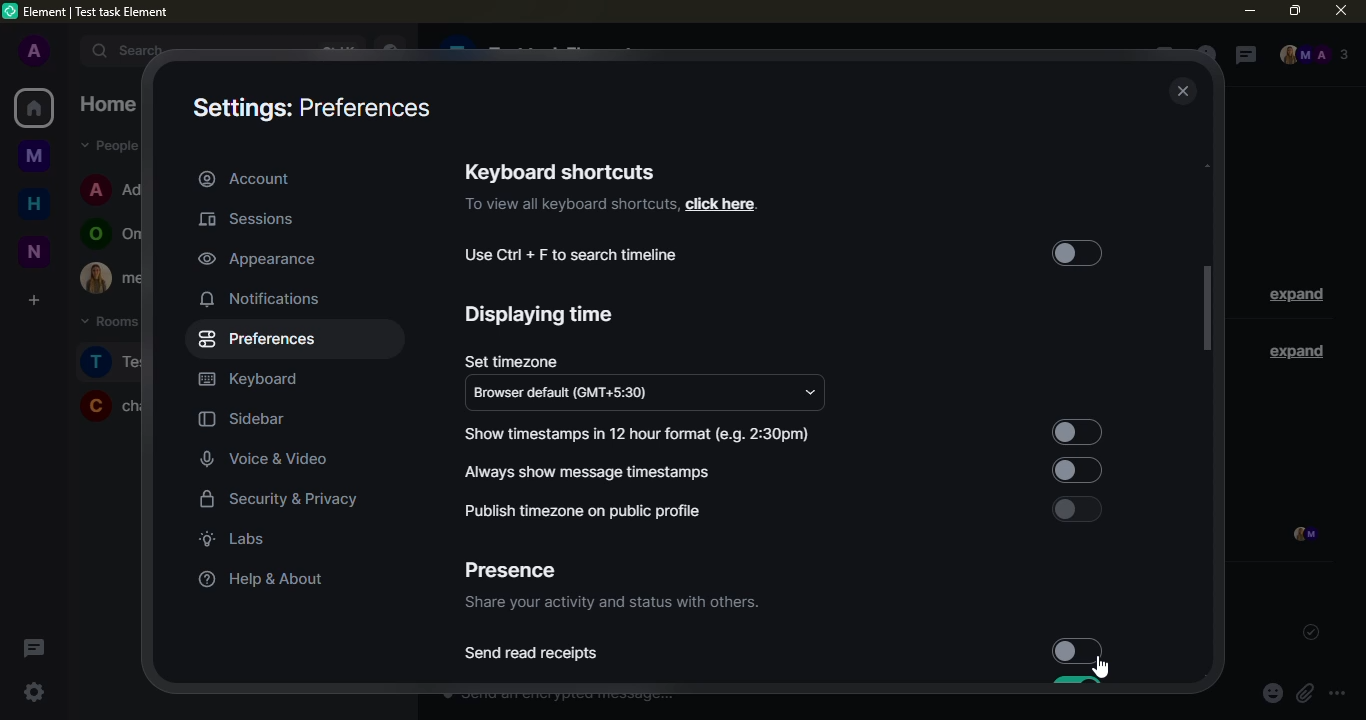 This screenshot has width=1366, height=720. Describe the element at coordinates (1304, 694) in the screenshot. I see `attach` at that location.